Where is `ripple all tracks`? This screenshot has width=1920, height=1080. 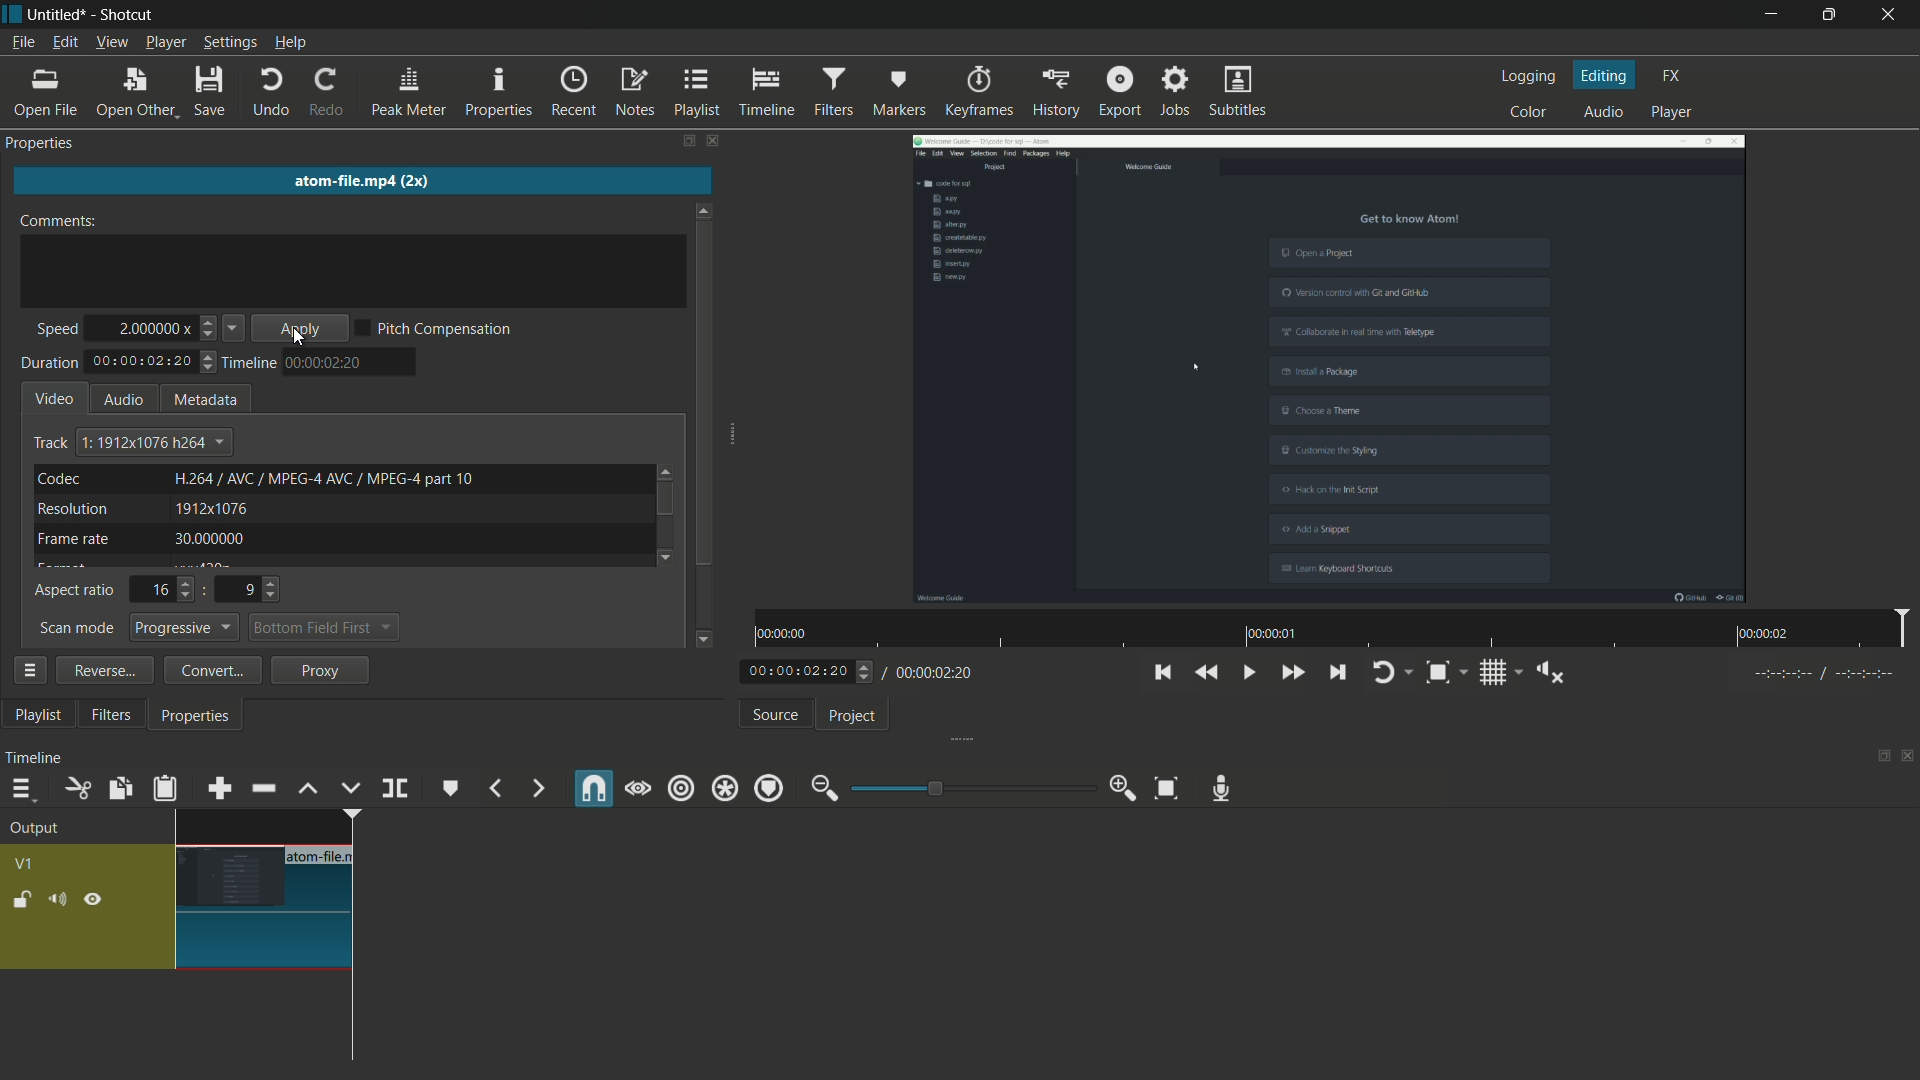 ripple all tracks is located at coordinates (724, 788).